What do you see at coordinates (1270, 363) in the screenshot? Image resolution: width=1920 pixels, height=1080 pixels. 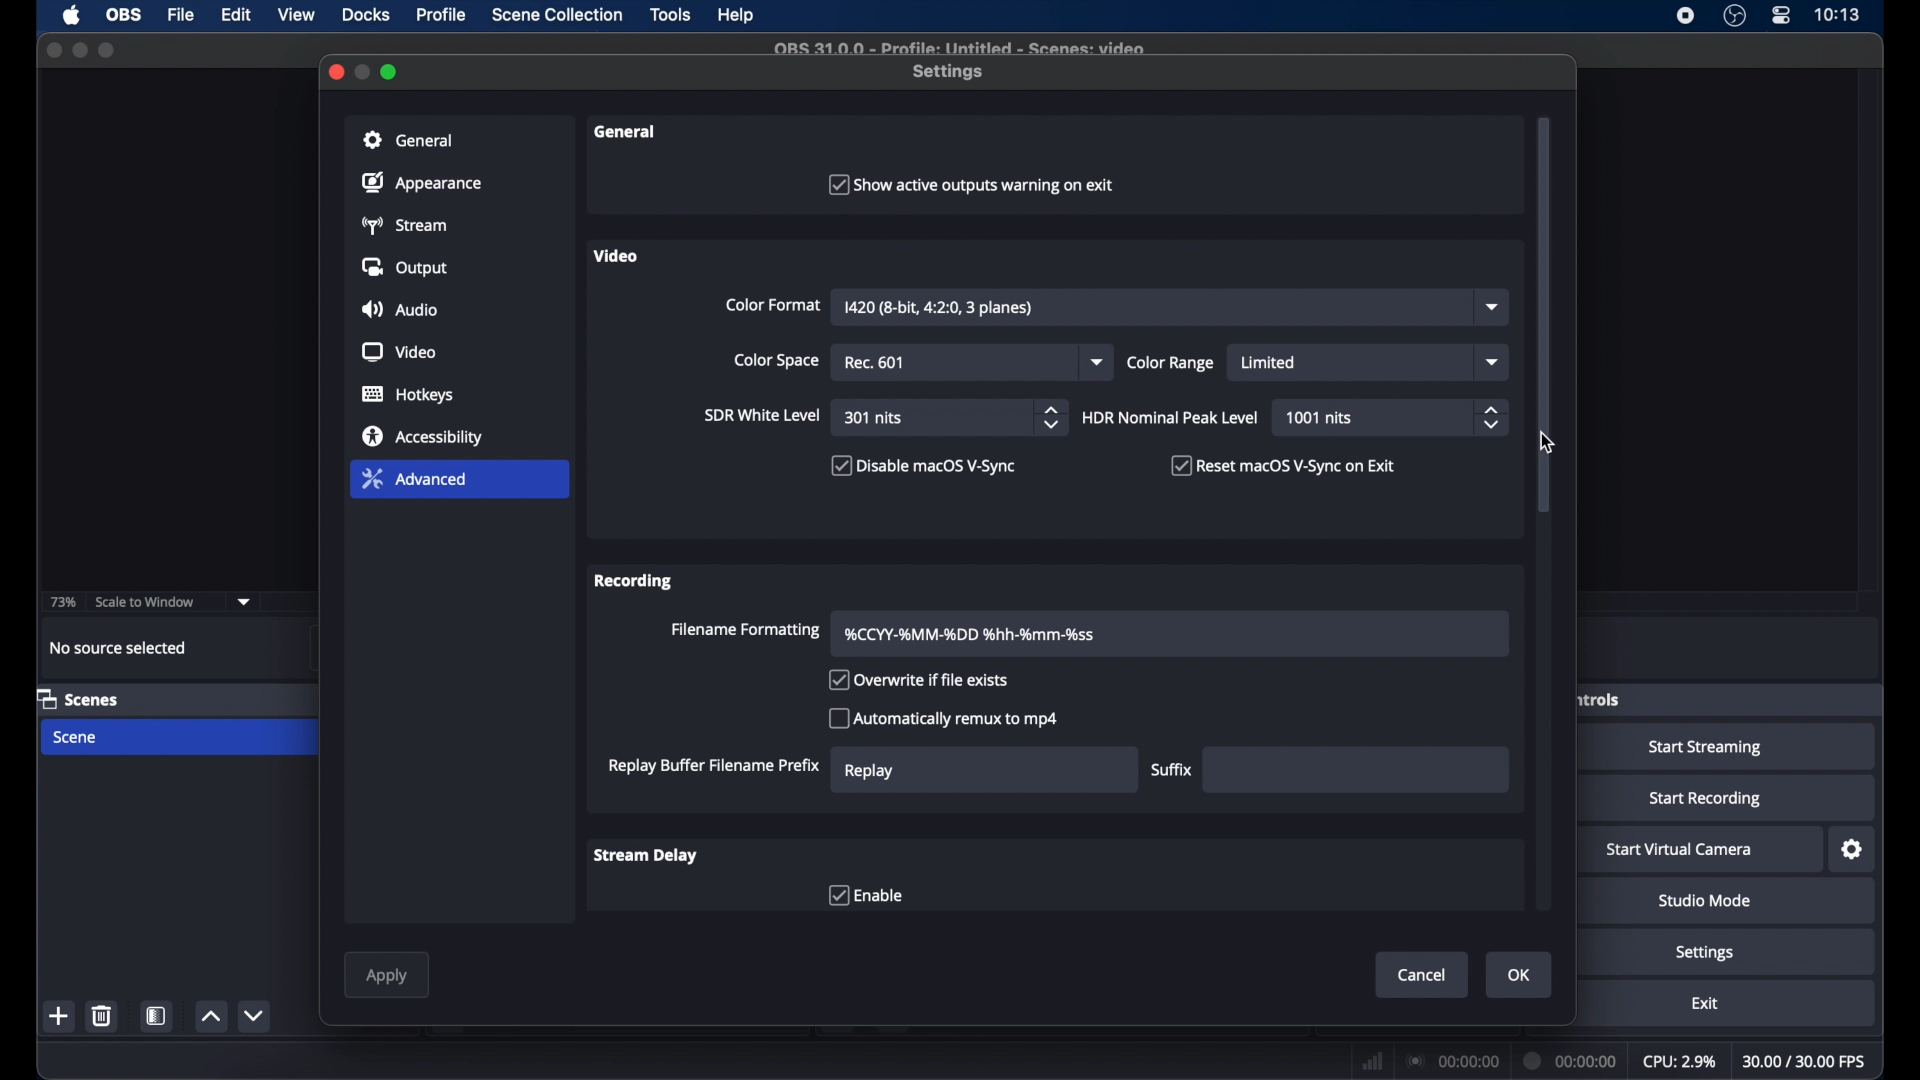 I see `limited` at bounding box center [1270, 363].